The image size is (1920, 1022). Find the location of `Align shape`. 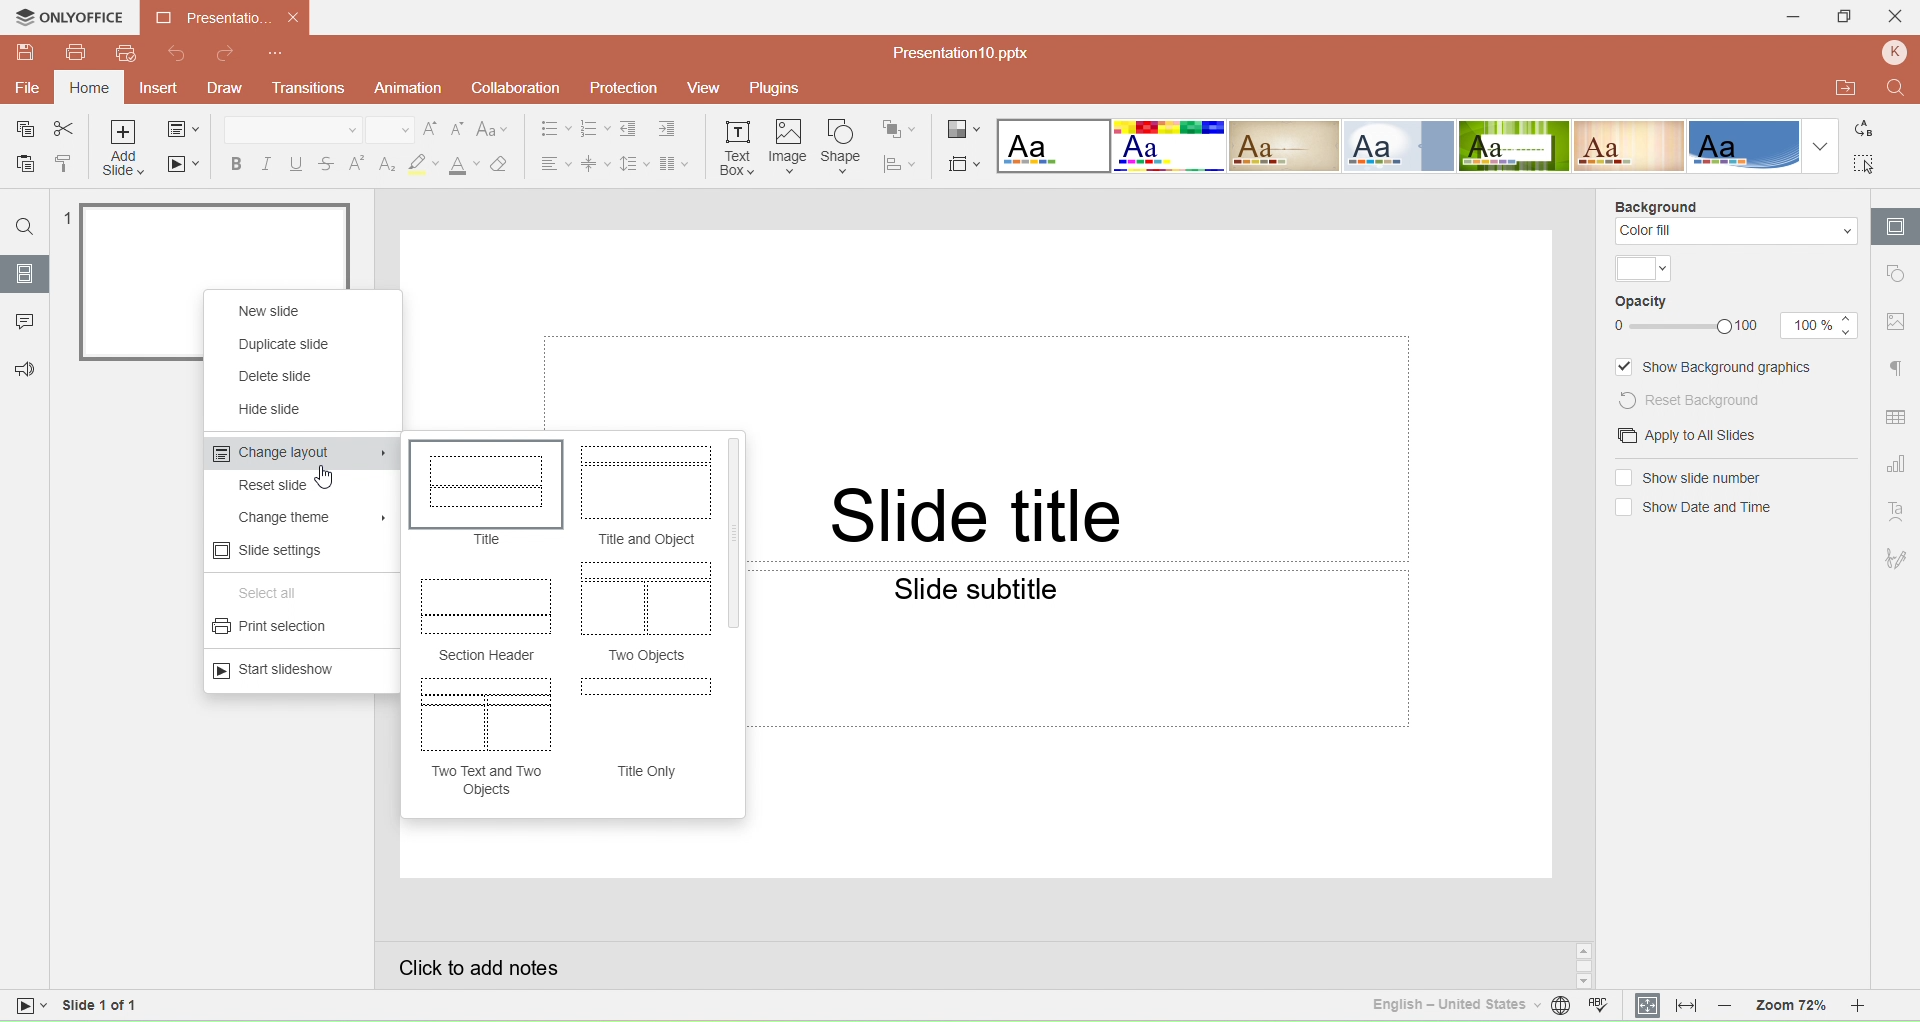

Align shape is located at coordinates (902, 162).